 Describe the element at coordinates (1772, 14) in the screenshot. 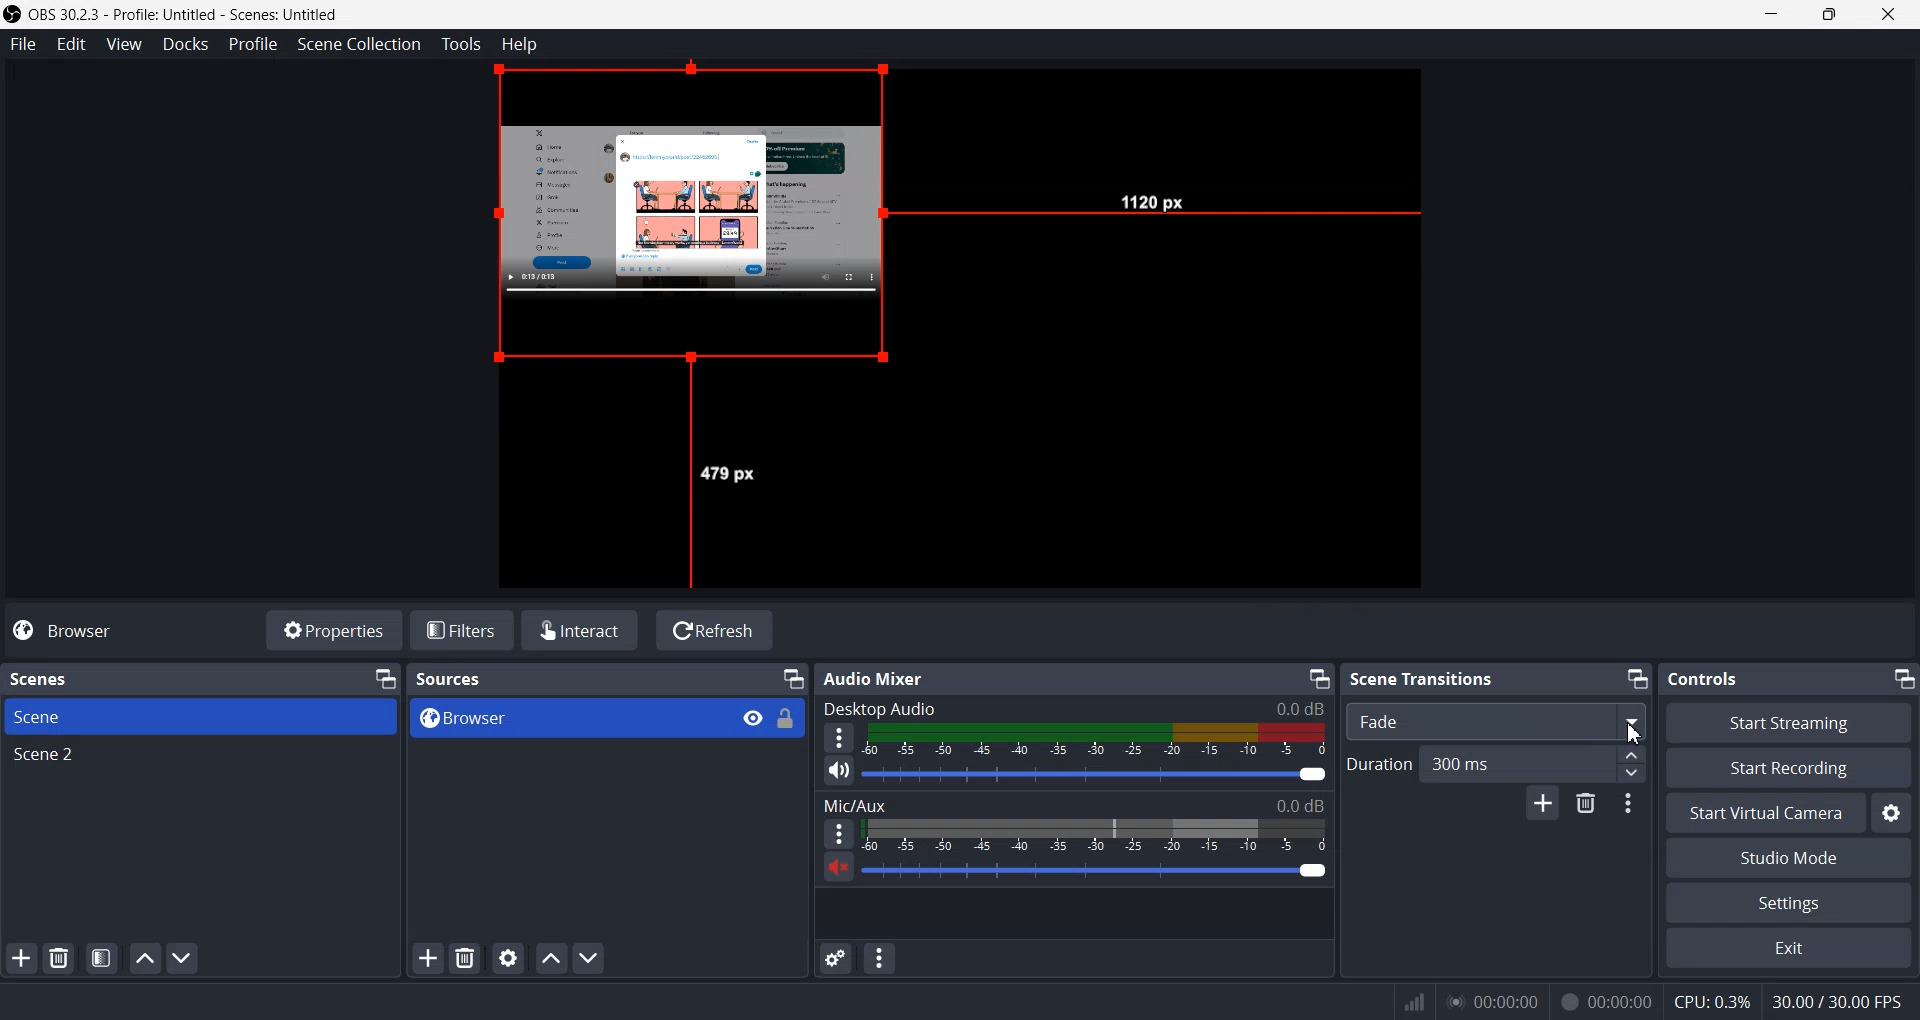

I see `Minimize` at that location.